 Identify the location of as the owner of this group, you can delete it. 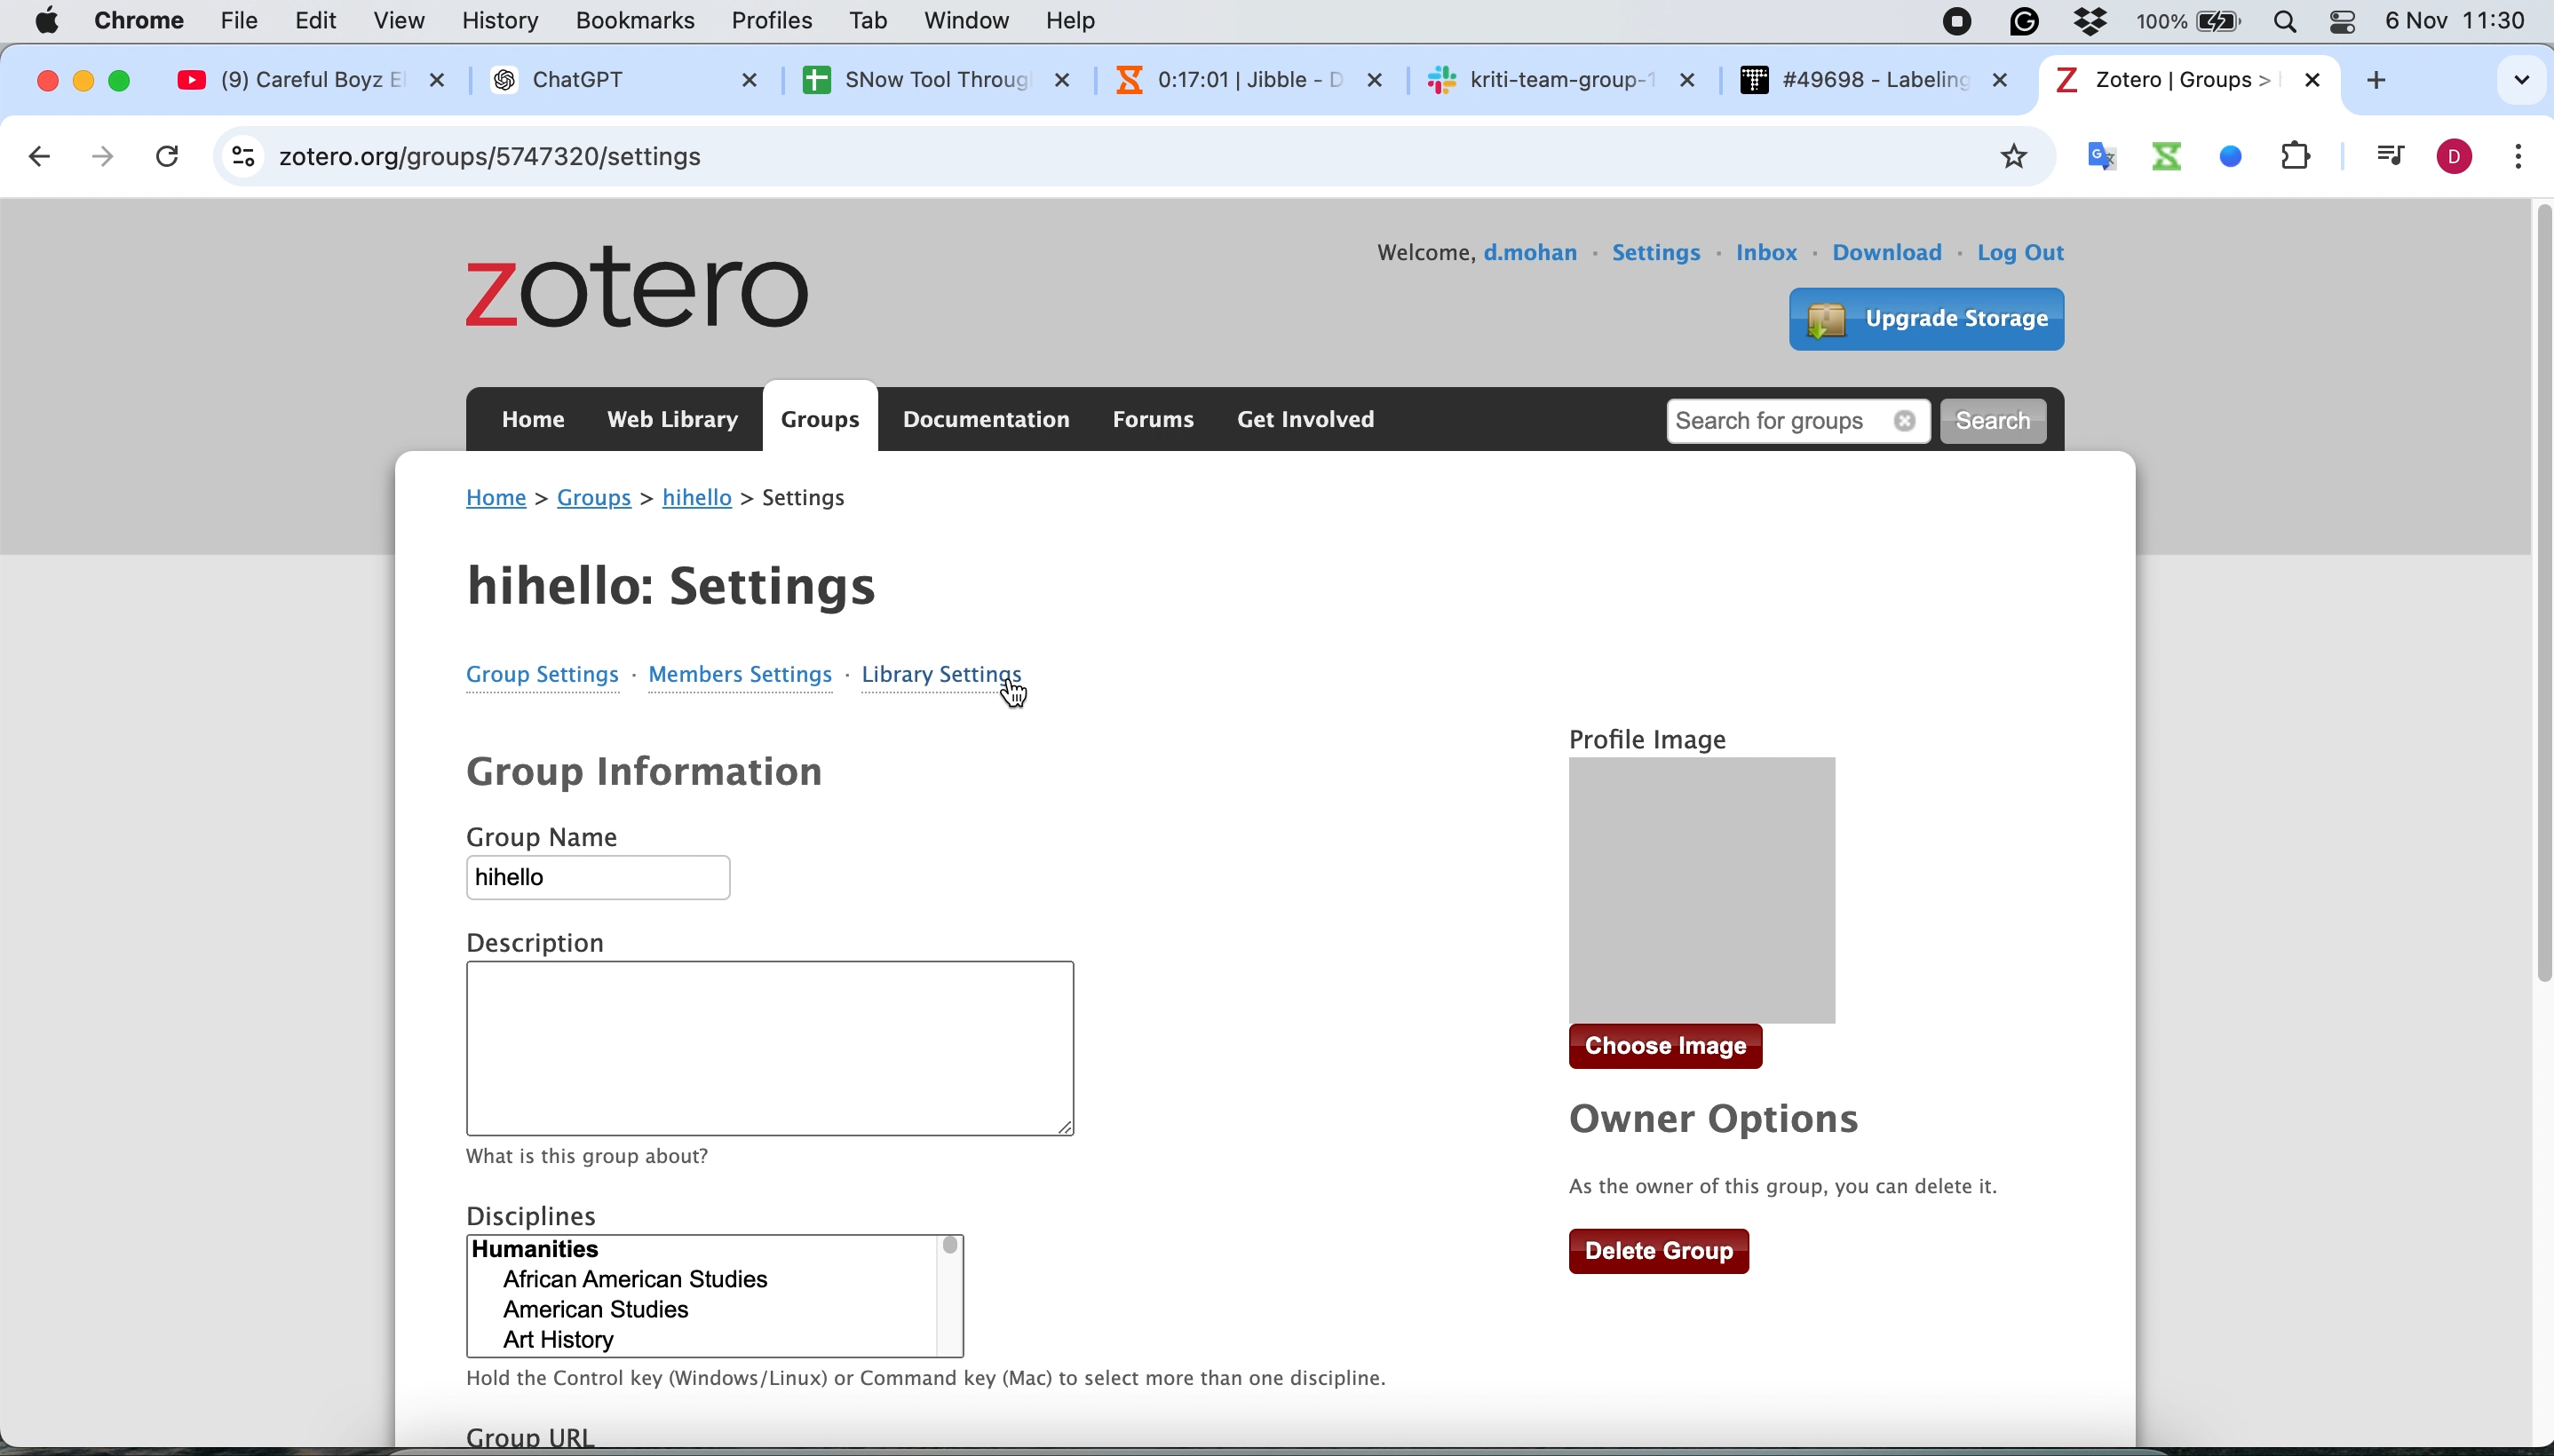
(1792, 1188).